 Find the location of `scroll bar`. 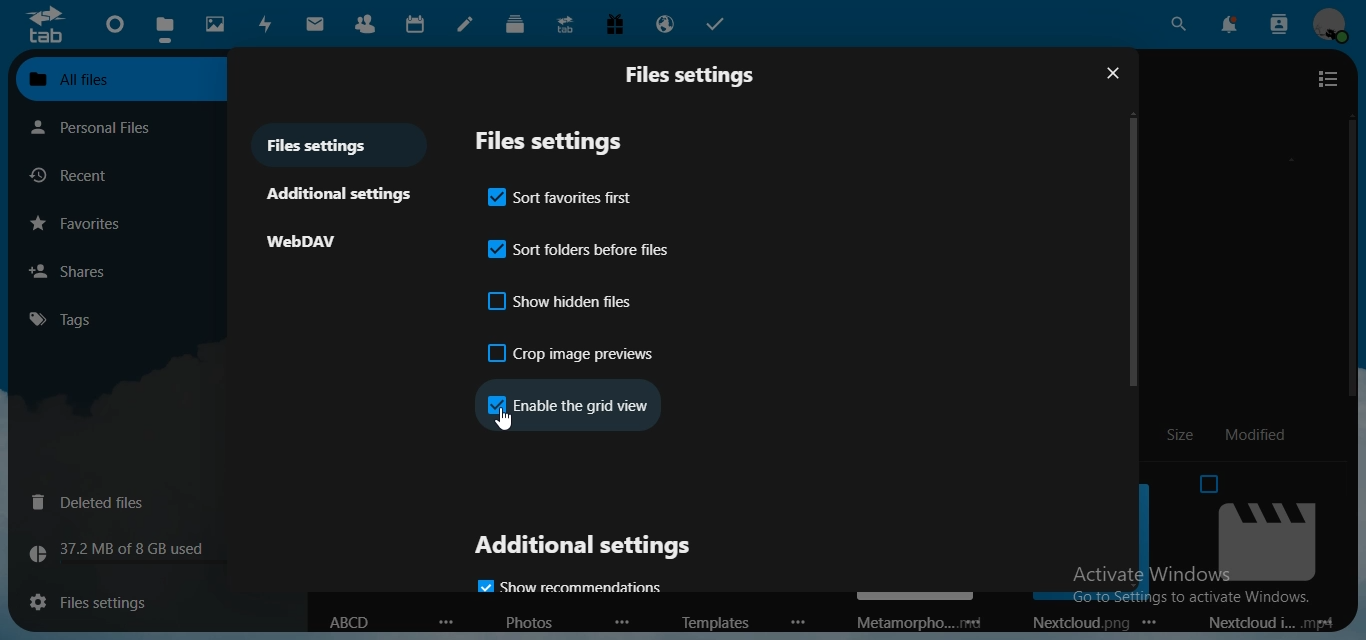

scroll bar is located at coordinates (1348, 242).